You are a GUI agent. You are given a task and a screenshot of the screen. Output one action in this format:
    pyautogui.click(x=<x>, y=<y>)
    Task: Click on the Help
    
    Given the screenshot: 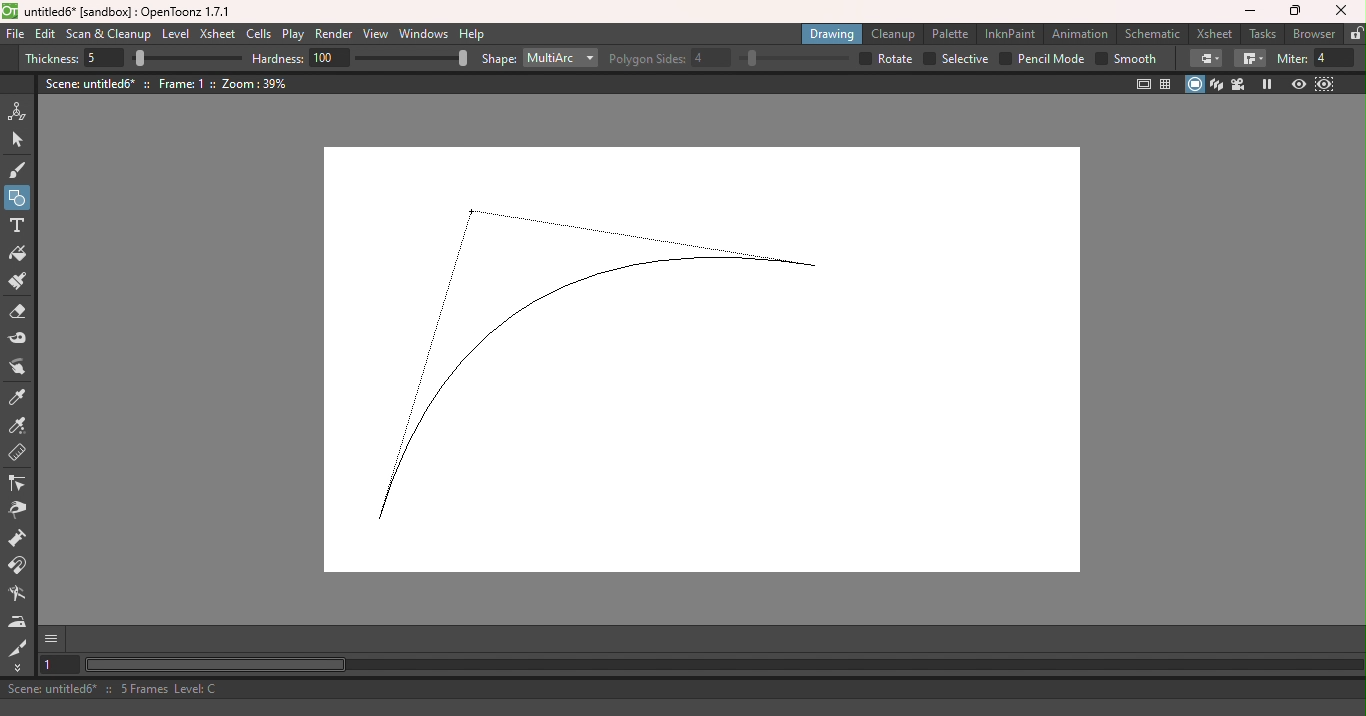 What is the action you would take?
    pyautogui.click(x=473, y=34)
    